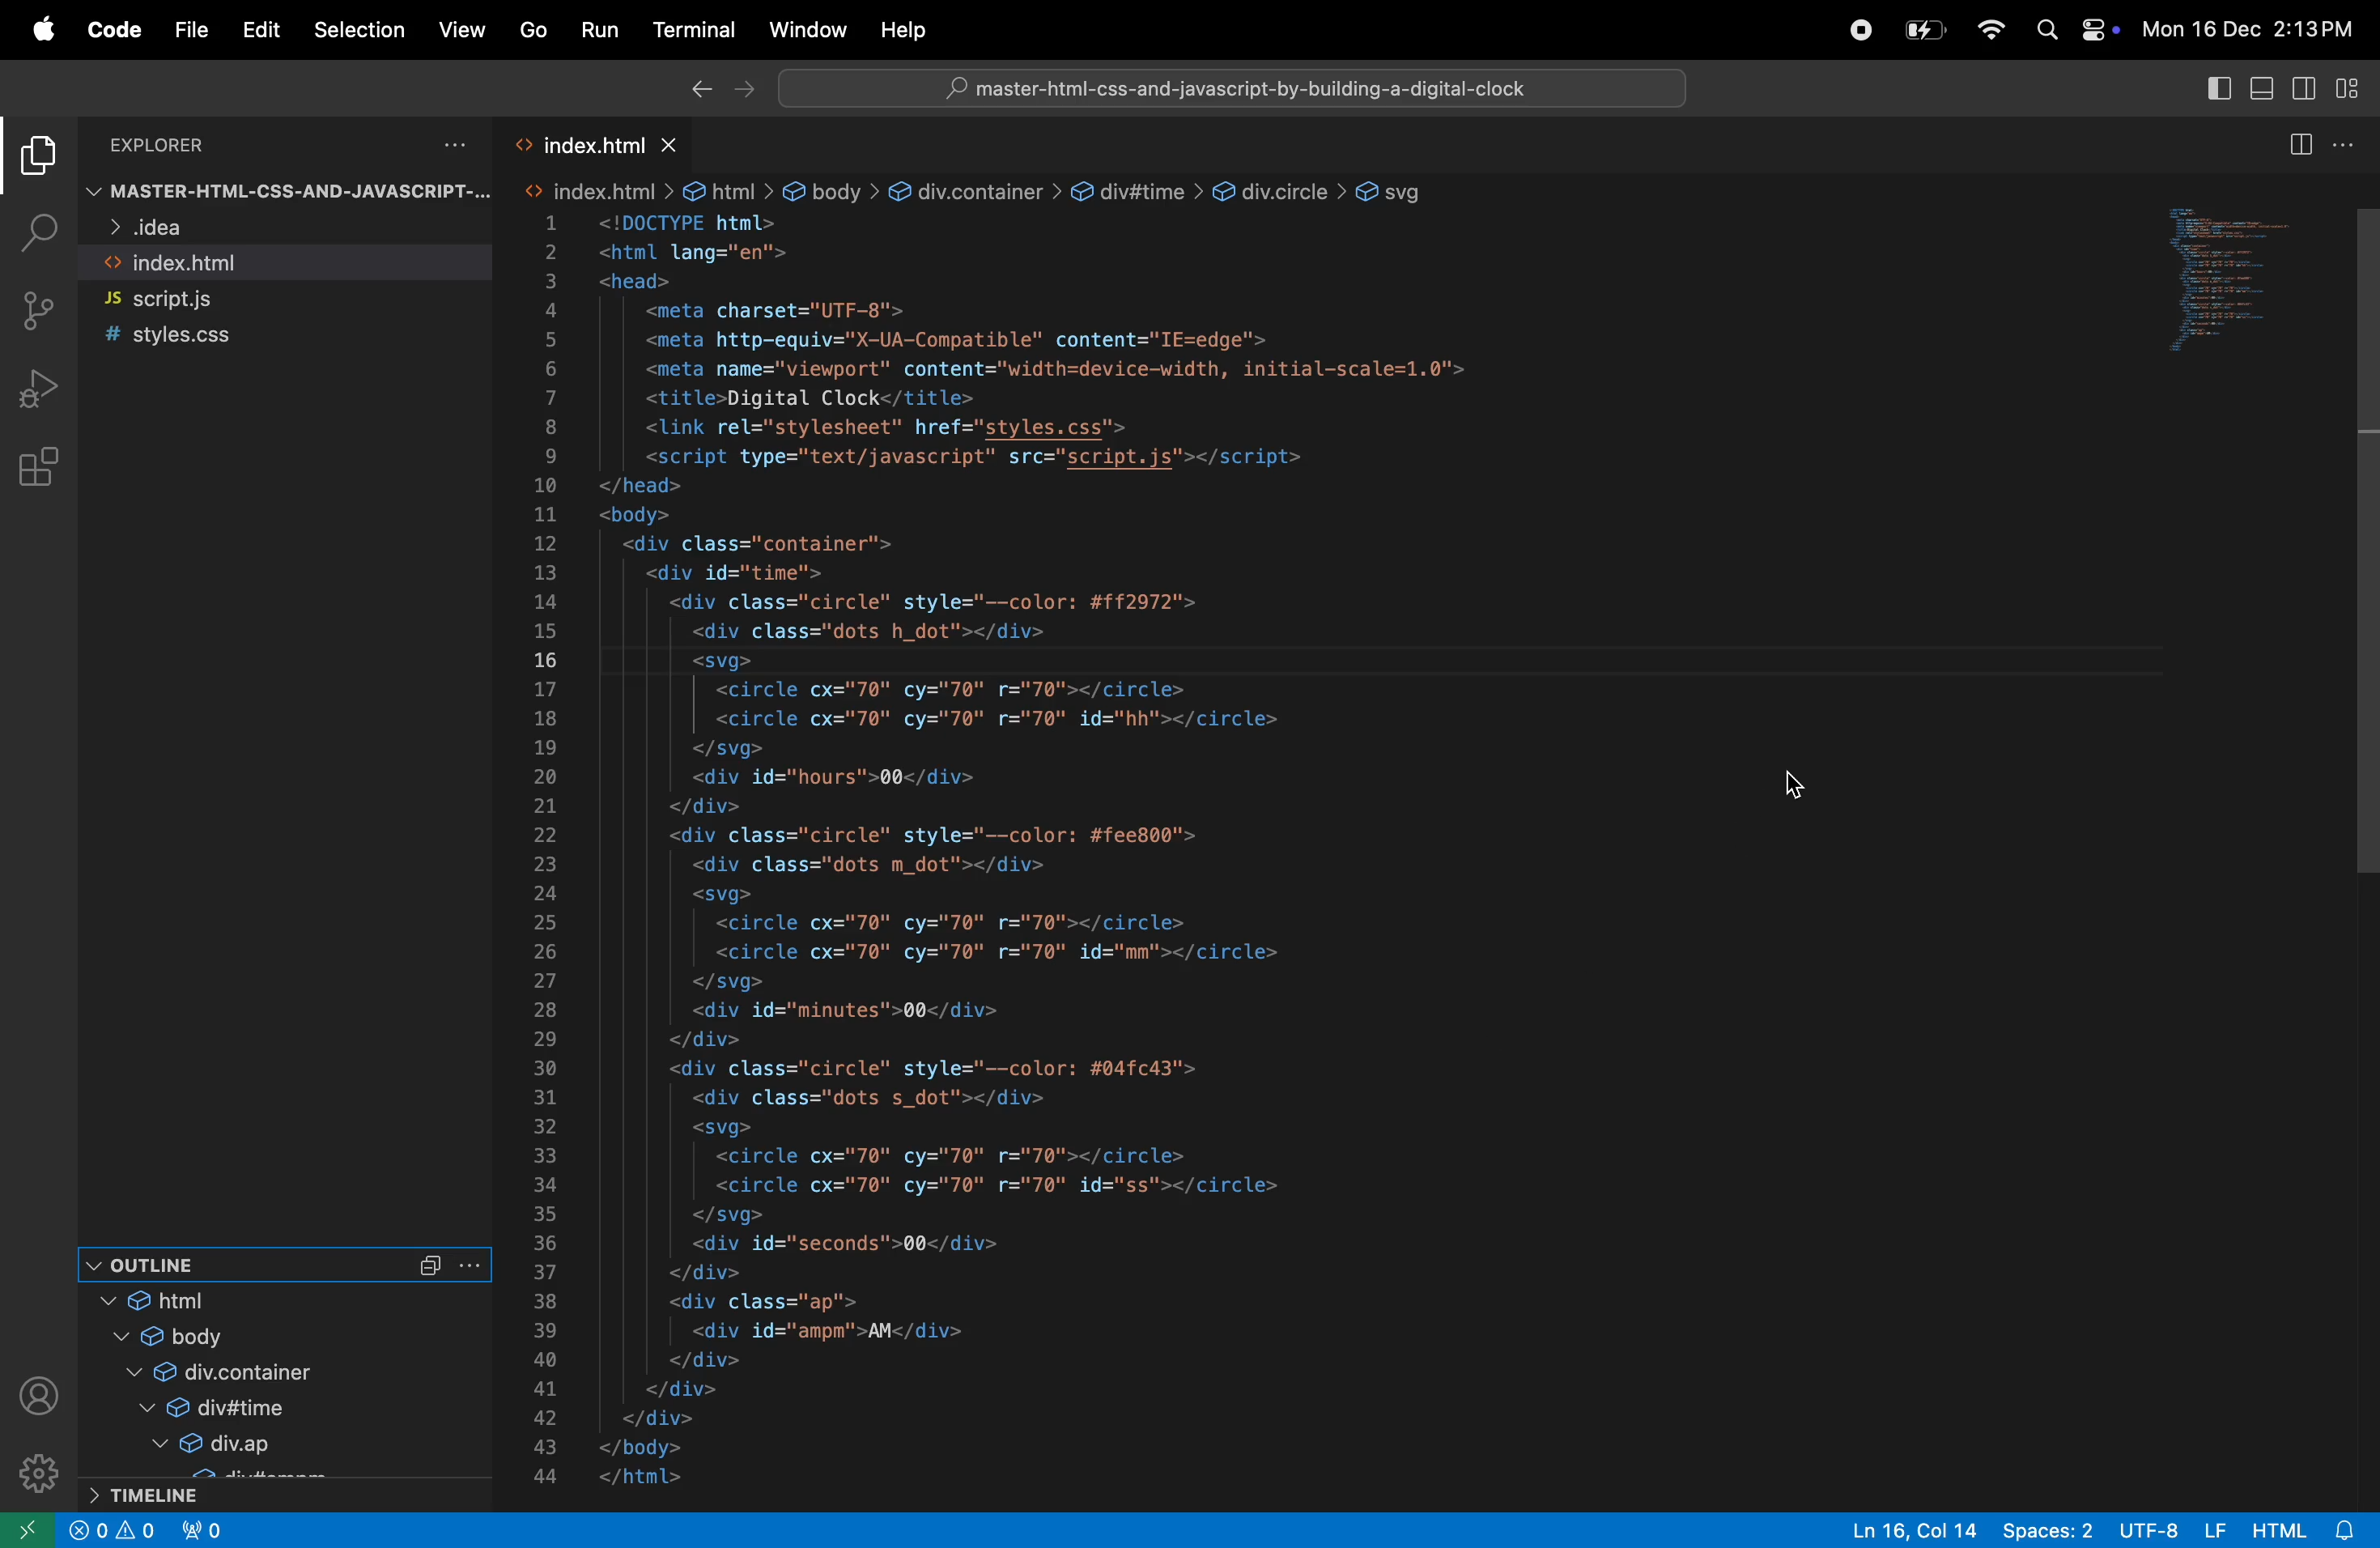 This screenshot has height=1548, width=2380. What do you see at coordinates (1982, 30) in the screenshot?
I see `wifi` at bounding box center [1982, 30].